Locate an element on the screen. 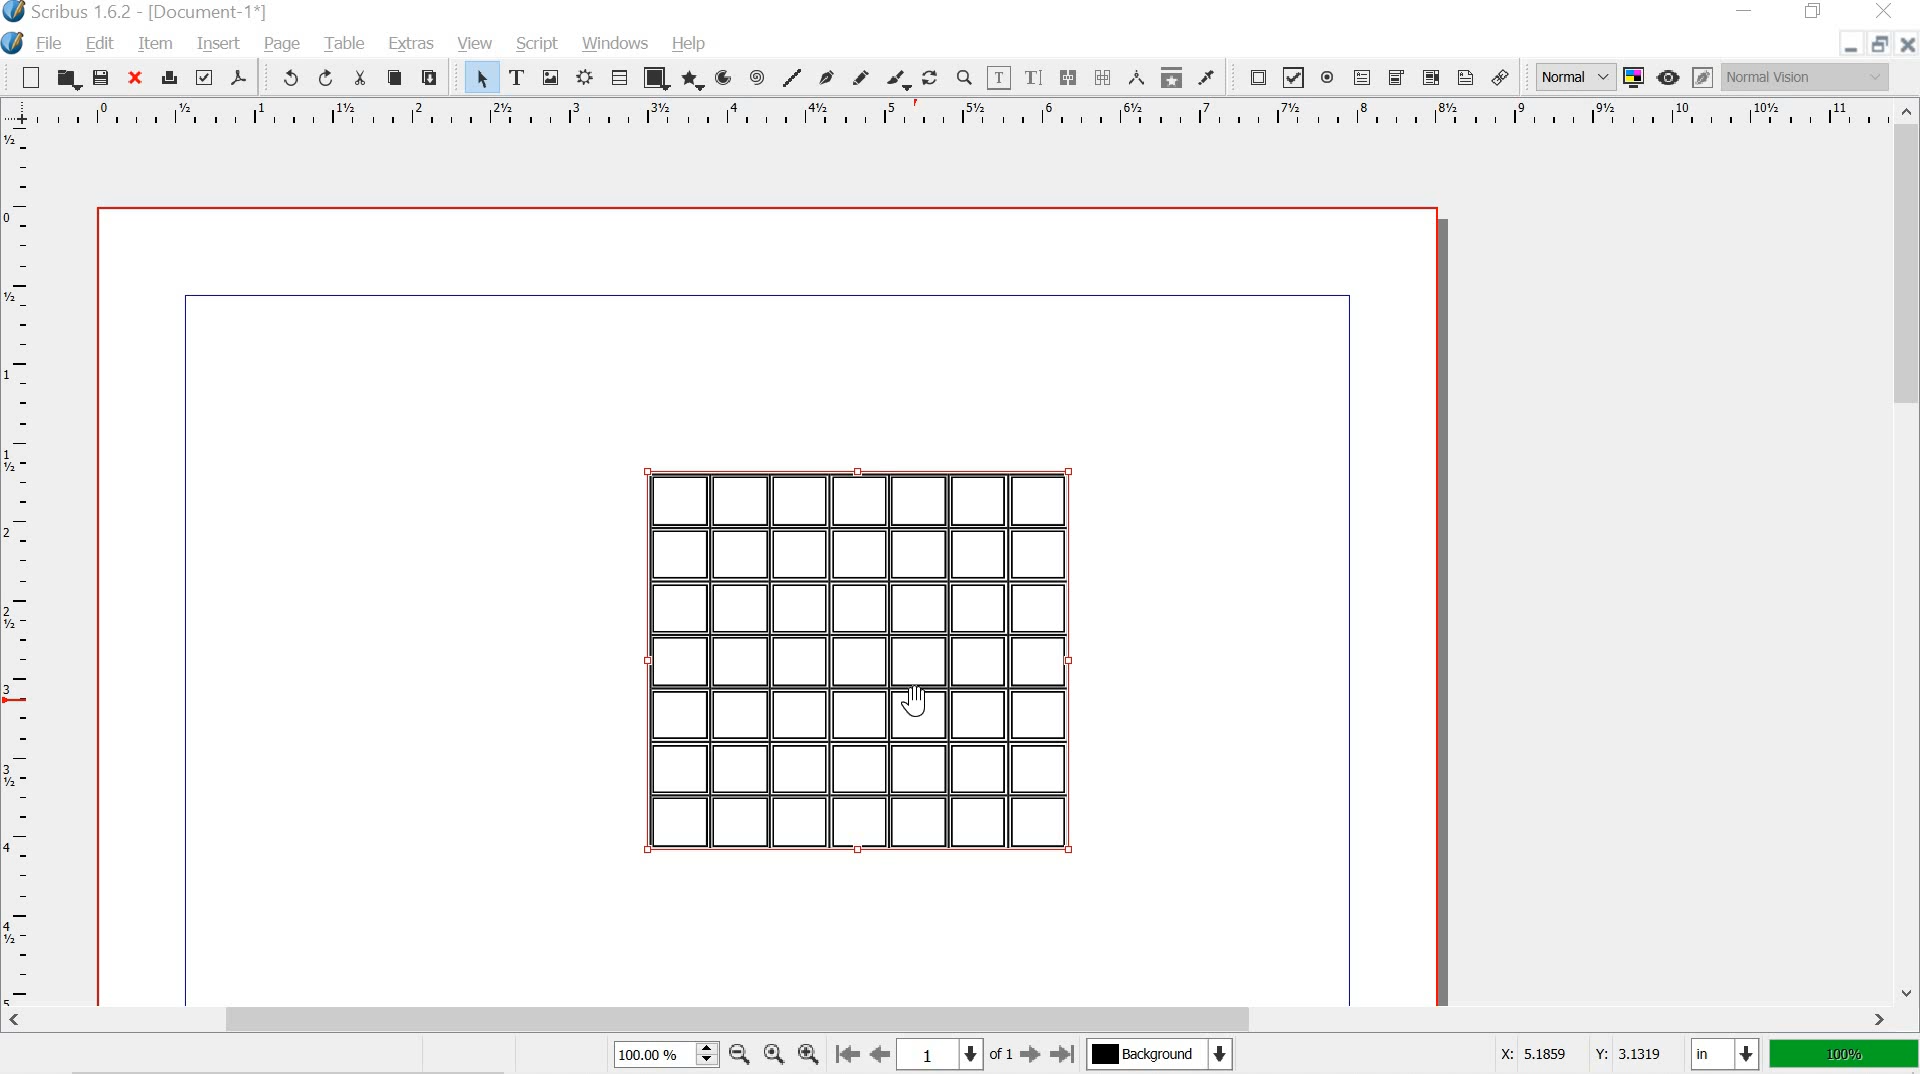 Image resolution: width=1920 pixels, height=1074 pixels. go to the first page is located at coordinates (850, 1055).